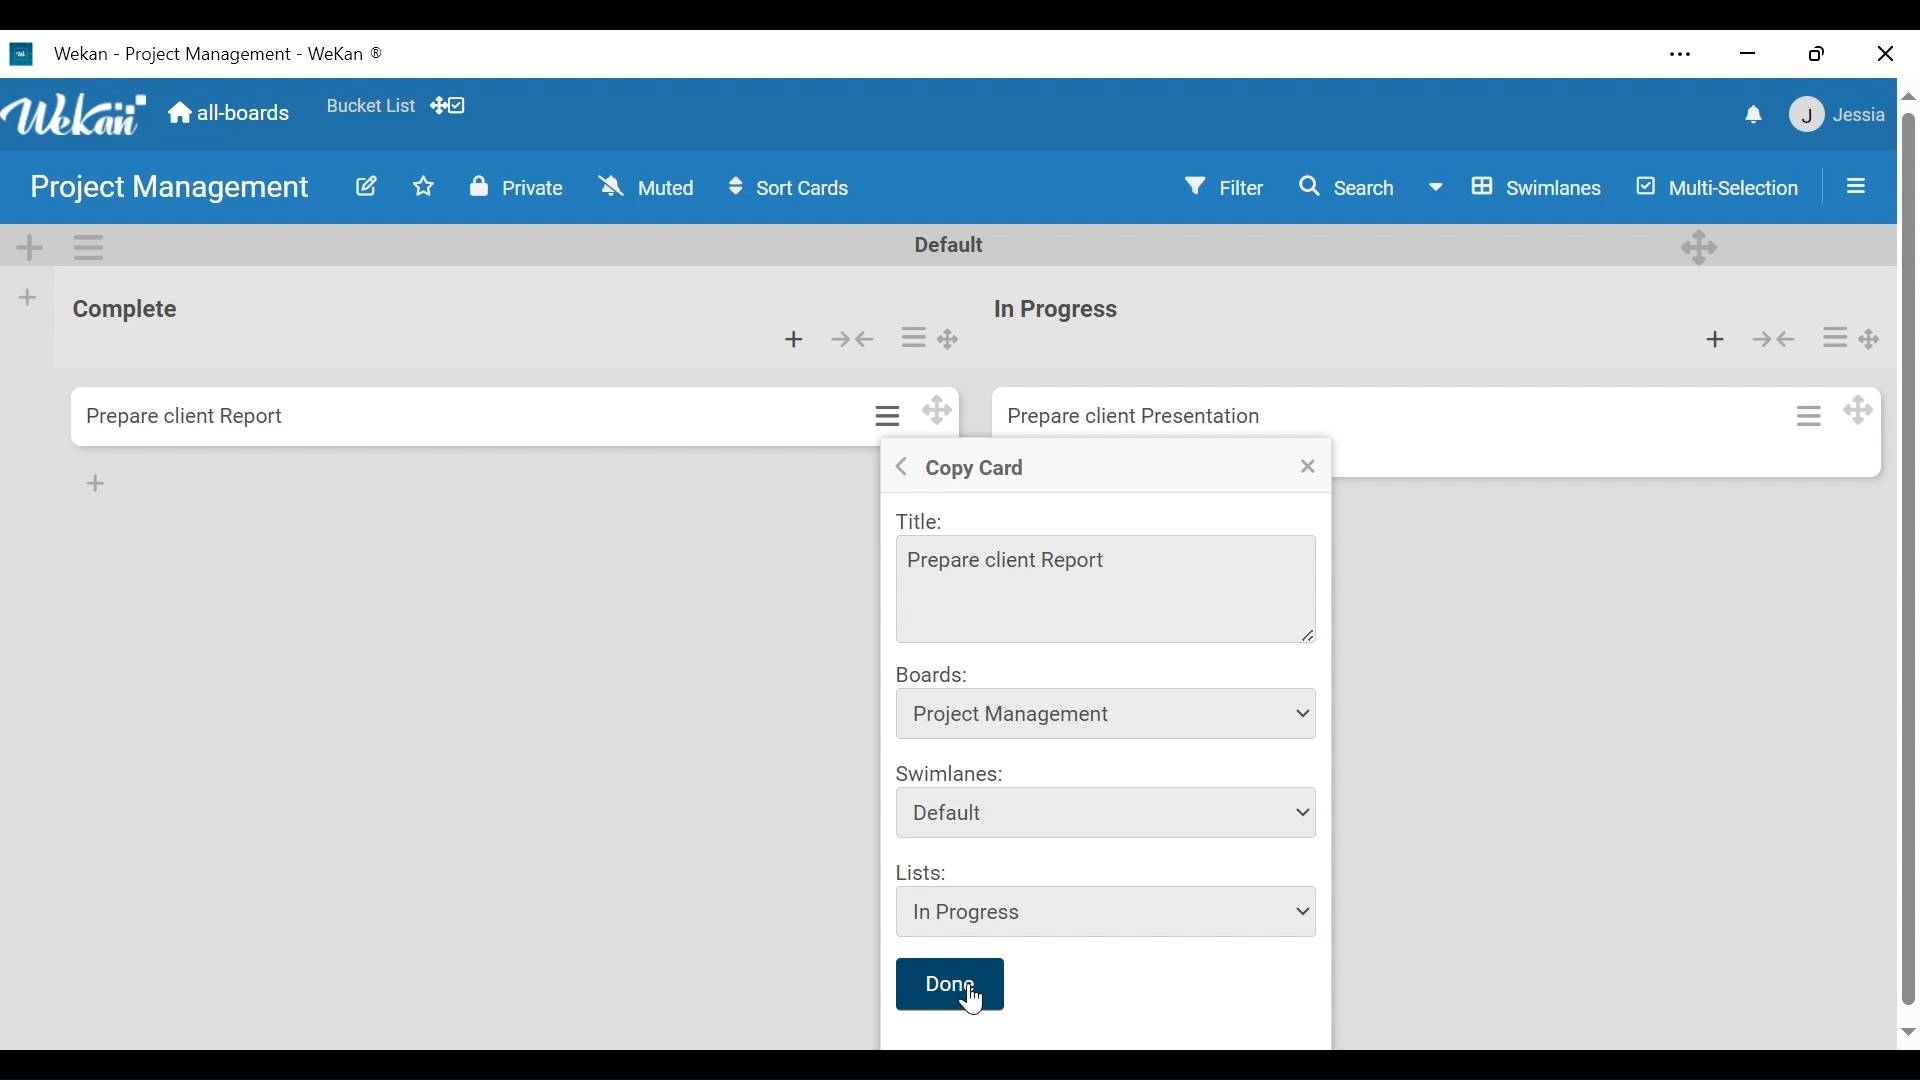 The width and height of the screenshot is (1920, 1080). I want to click on Settings and more, so click(1681, 56).